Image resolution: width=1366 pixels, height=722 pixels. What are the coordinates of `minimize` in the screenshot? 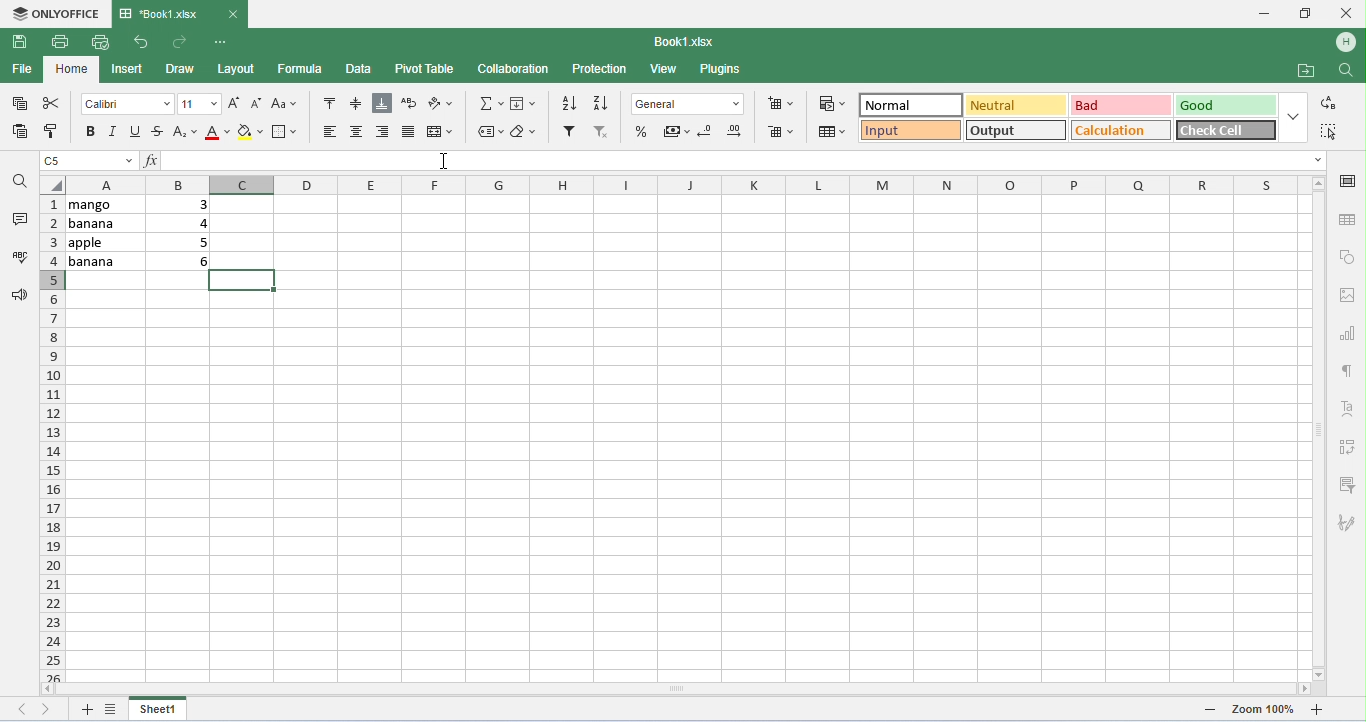 It's located at (1263, 14).